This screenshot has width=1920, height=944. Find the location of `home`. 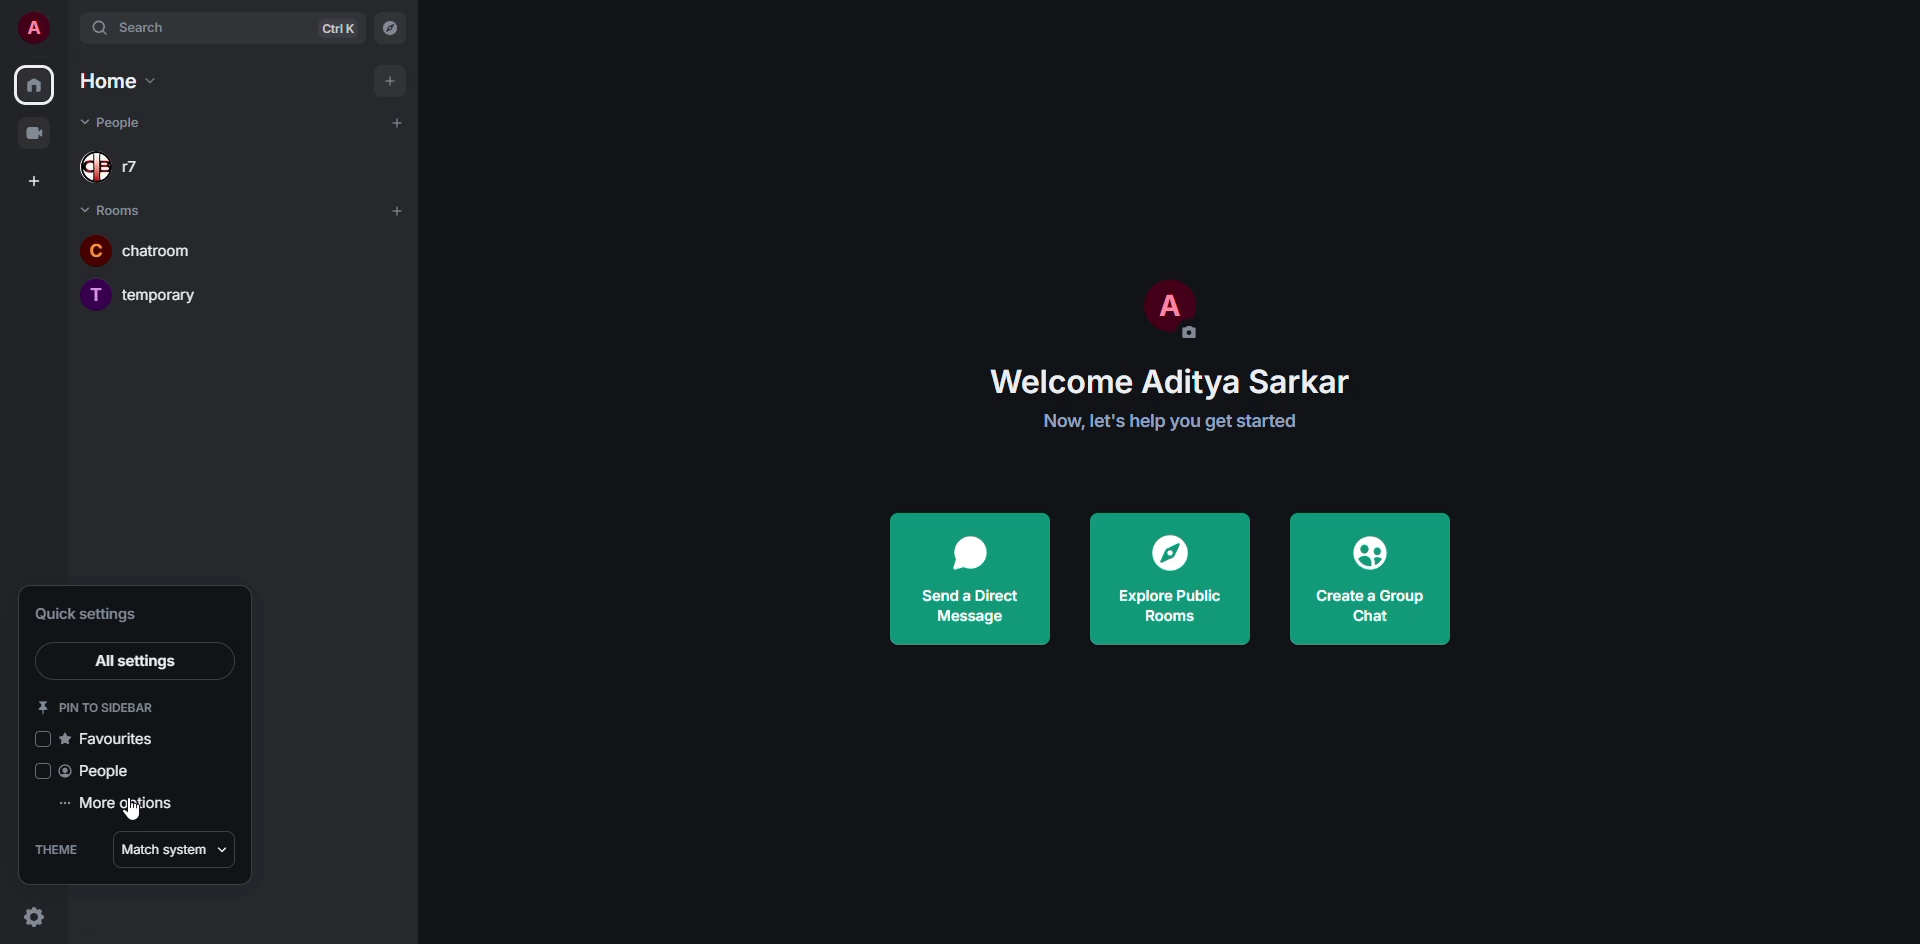

home is located at coordinates (36, 82).